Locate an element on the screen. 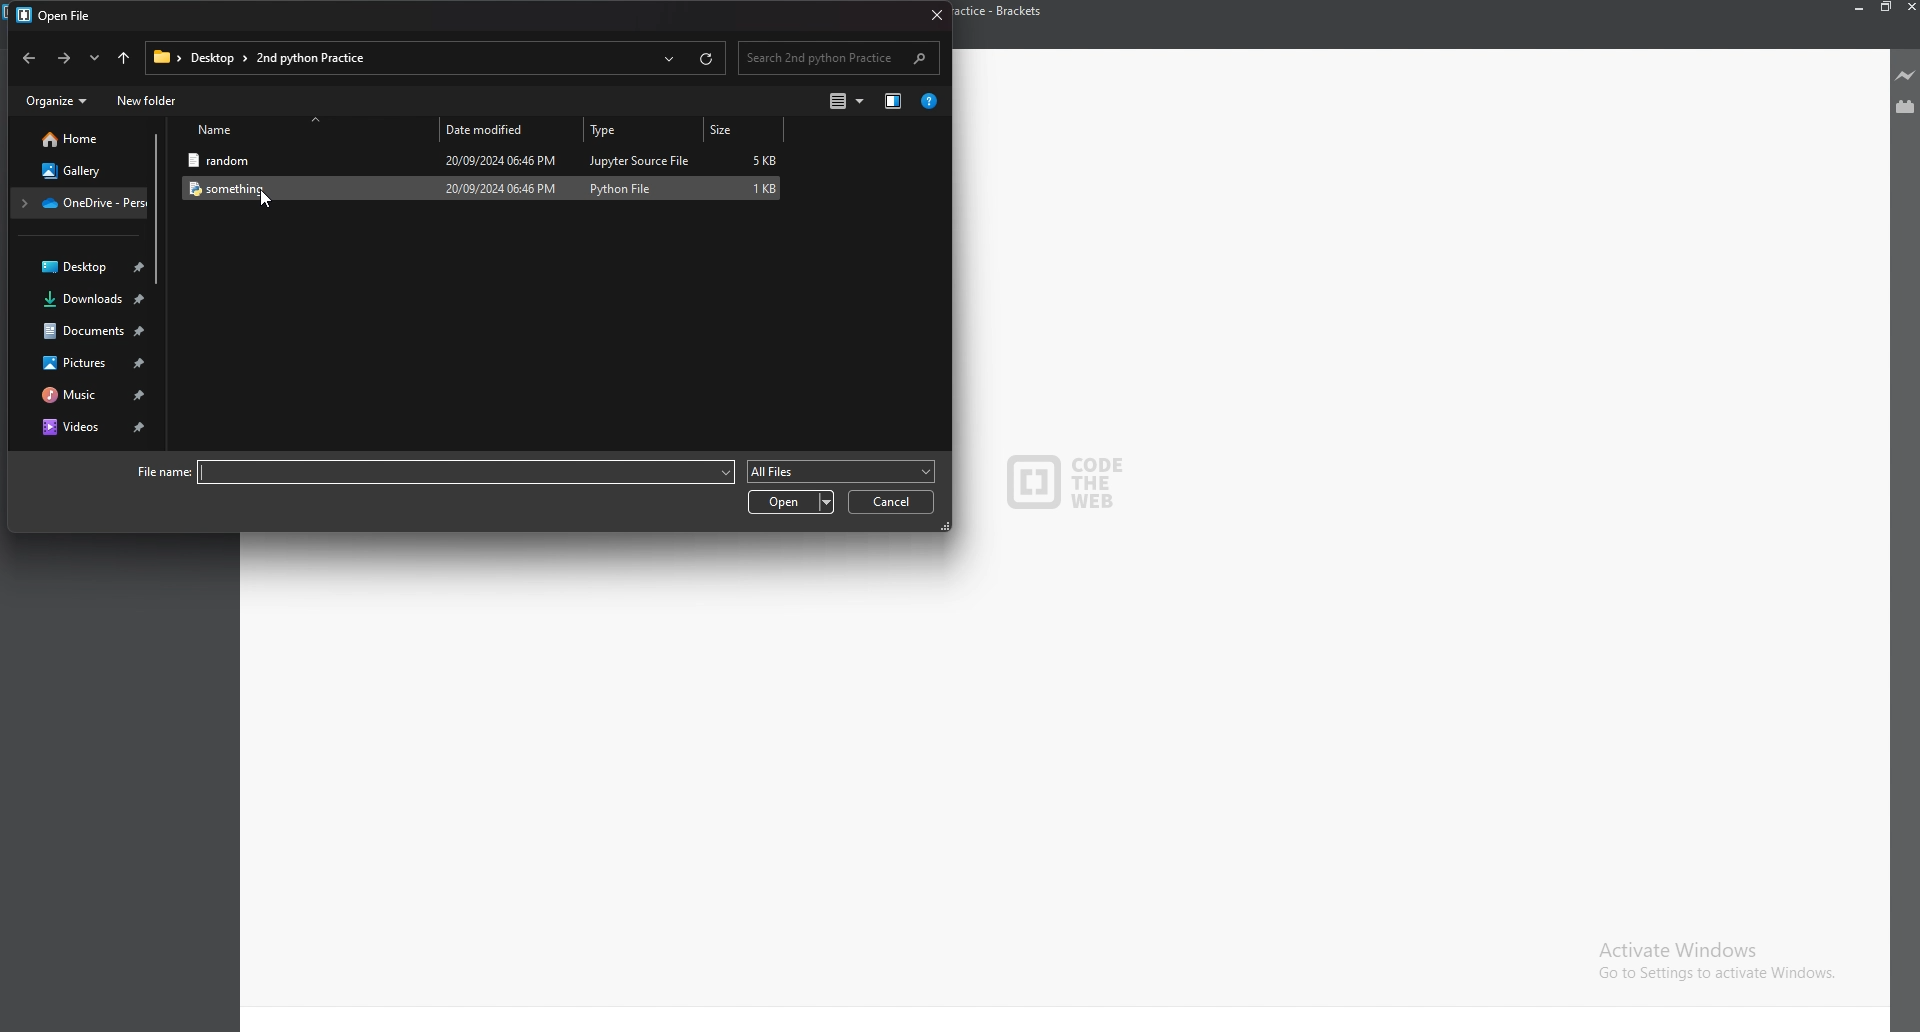  folder is located at coordinates (80, 203).